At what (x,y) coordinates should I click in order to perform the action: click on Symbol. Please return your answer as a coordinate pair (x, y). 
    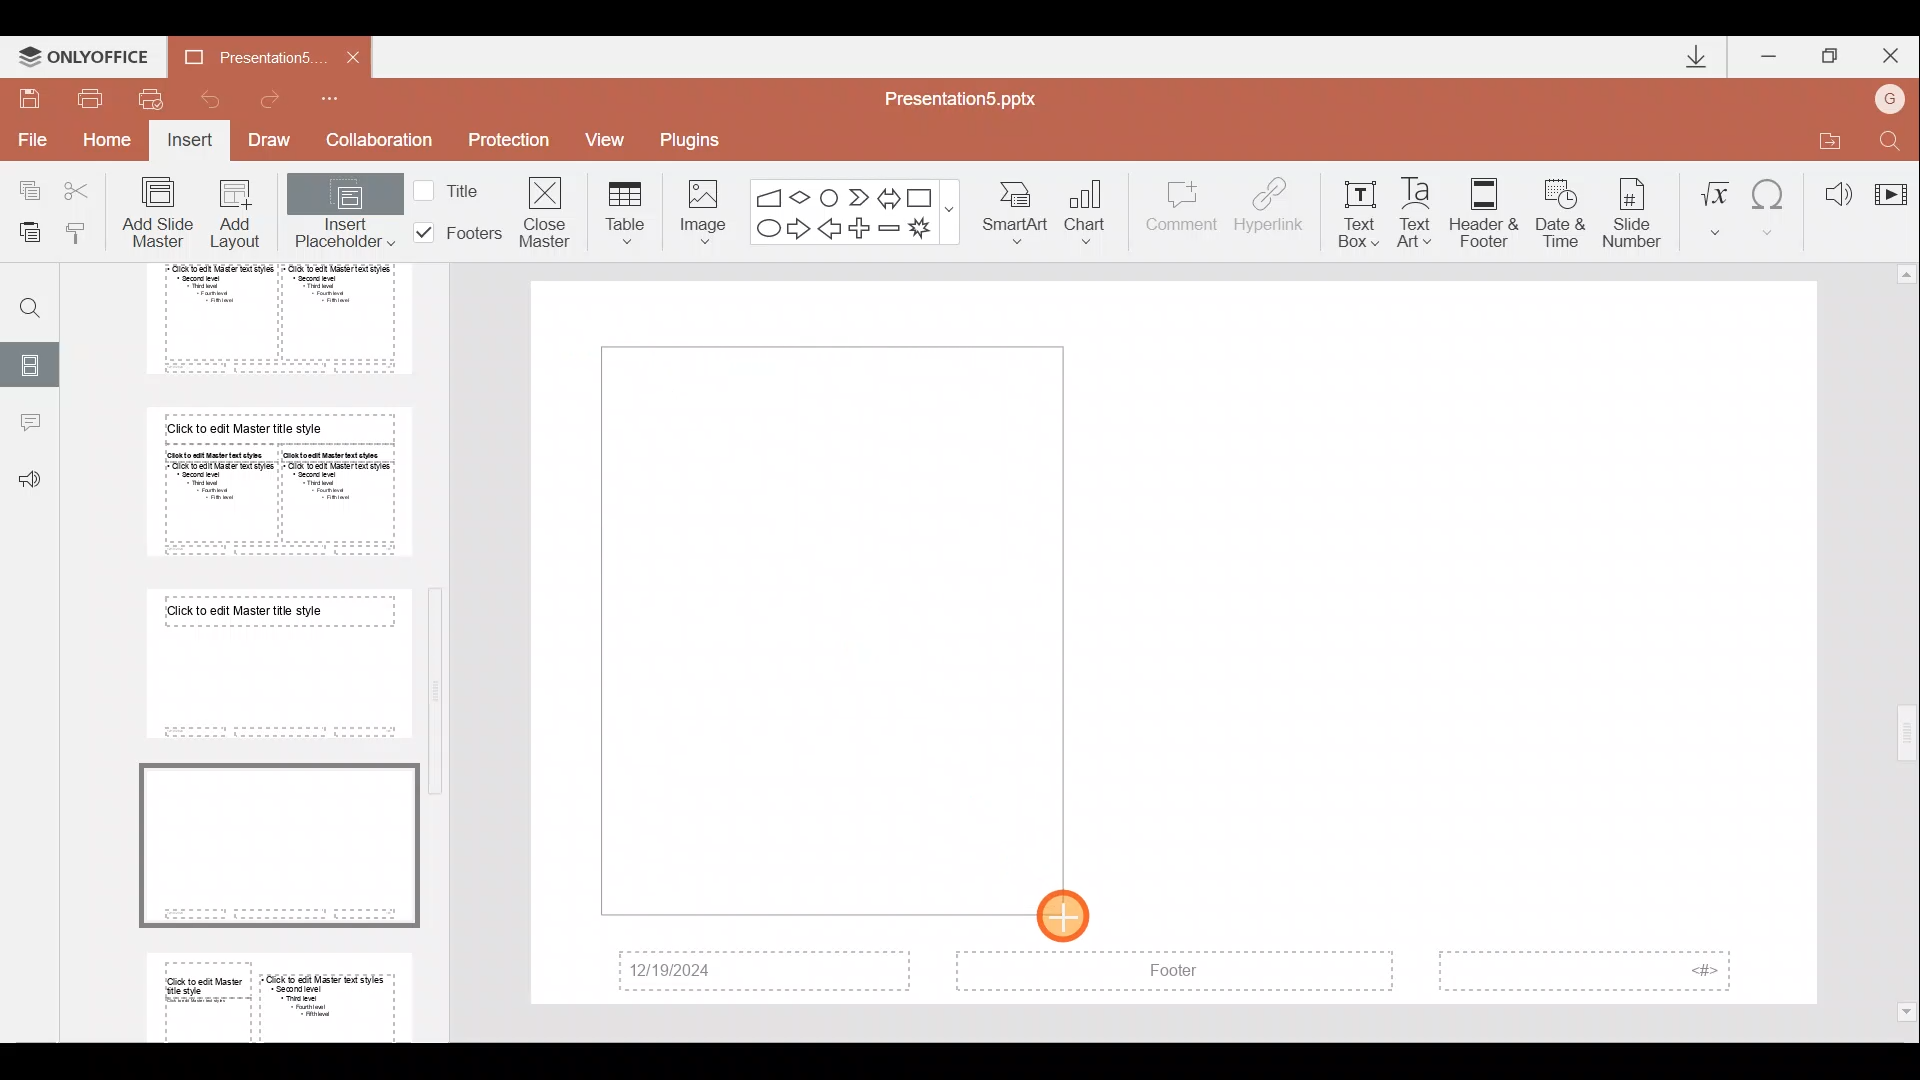
    Looking at the image, I should click on (1771, 205).